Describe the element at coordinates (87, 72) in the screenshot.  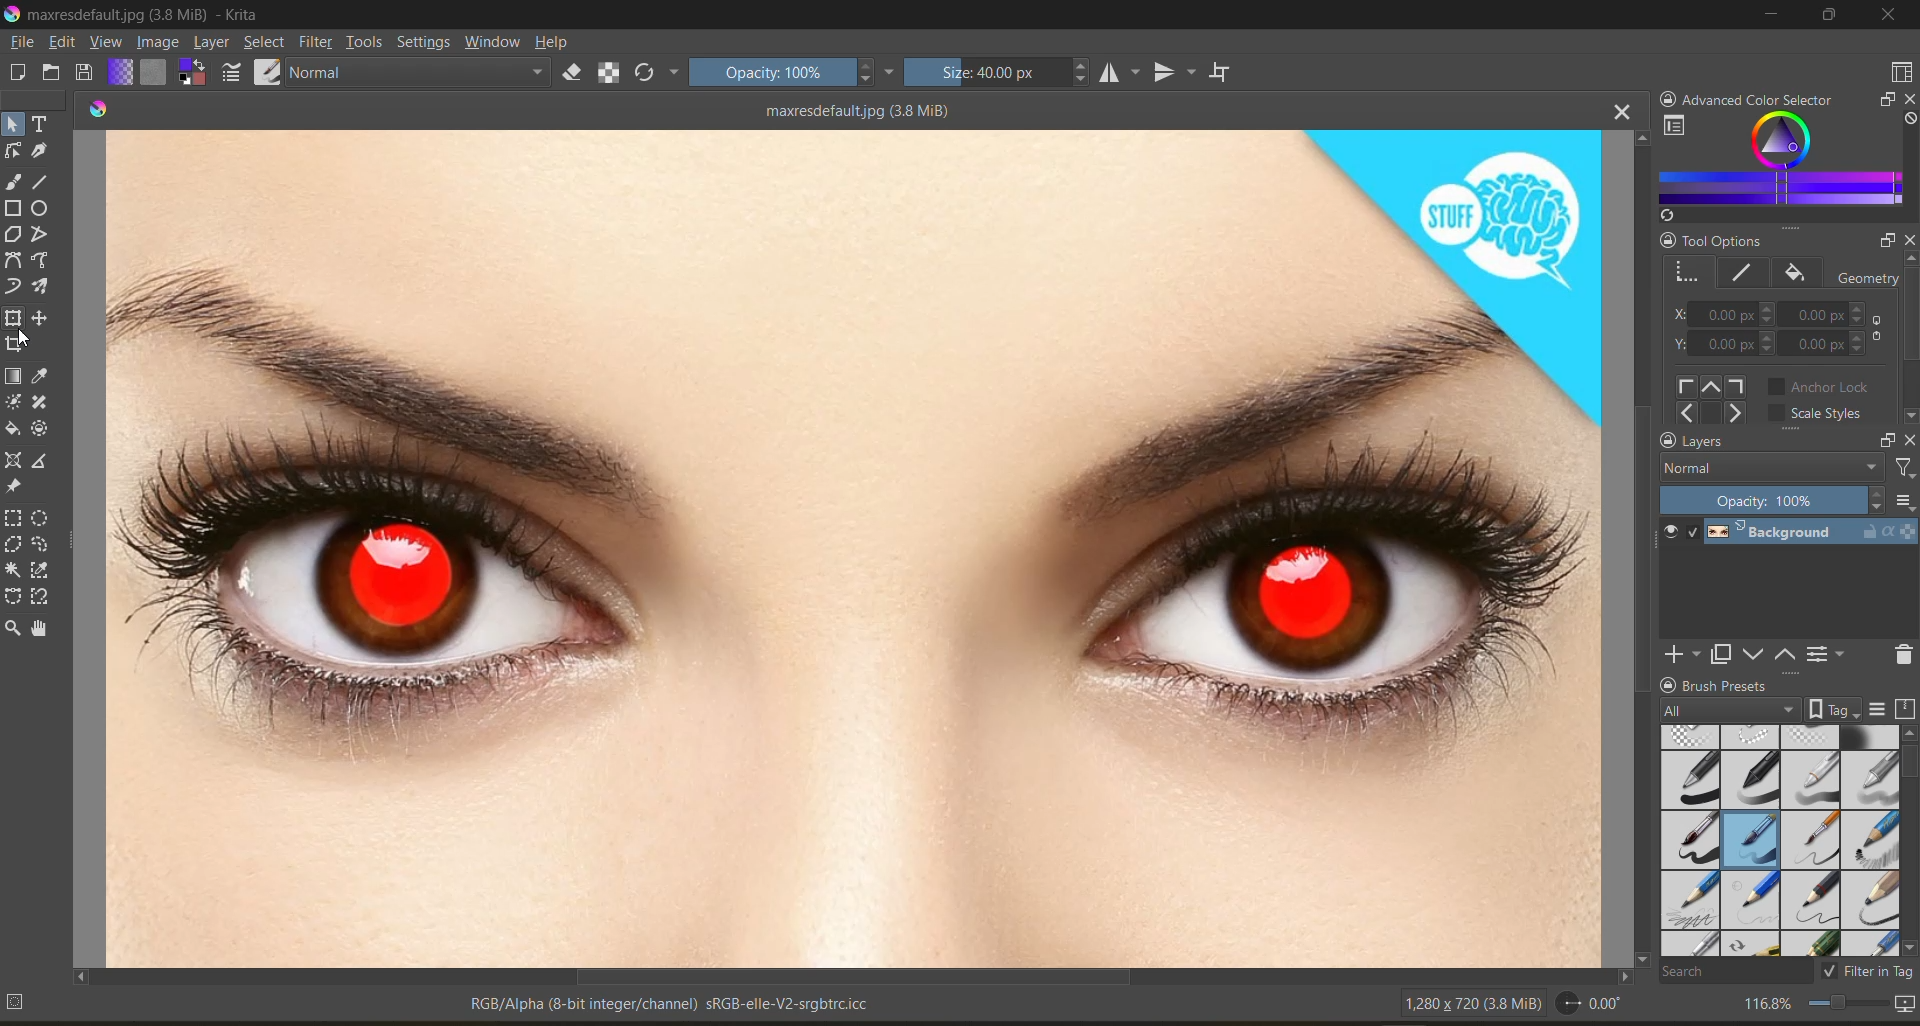
I see `save` at that location.